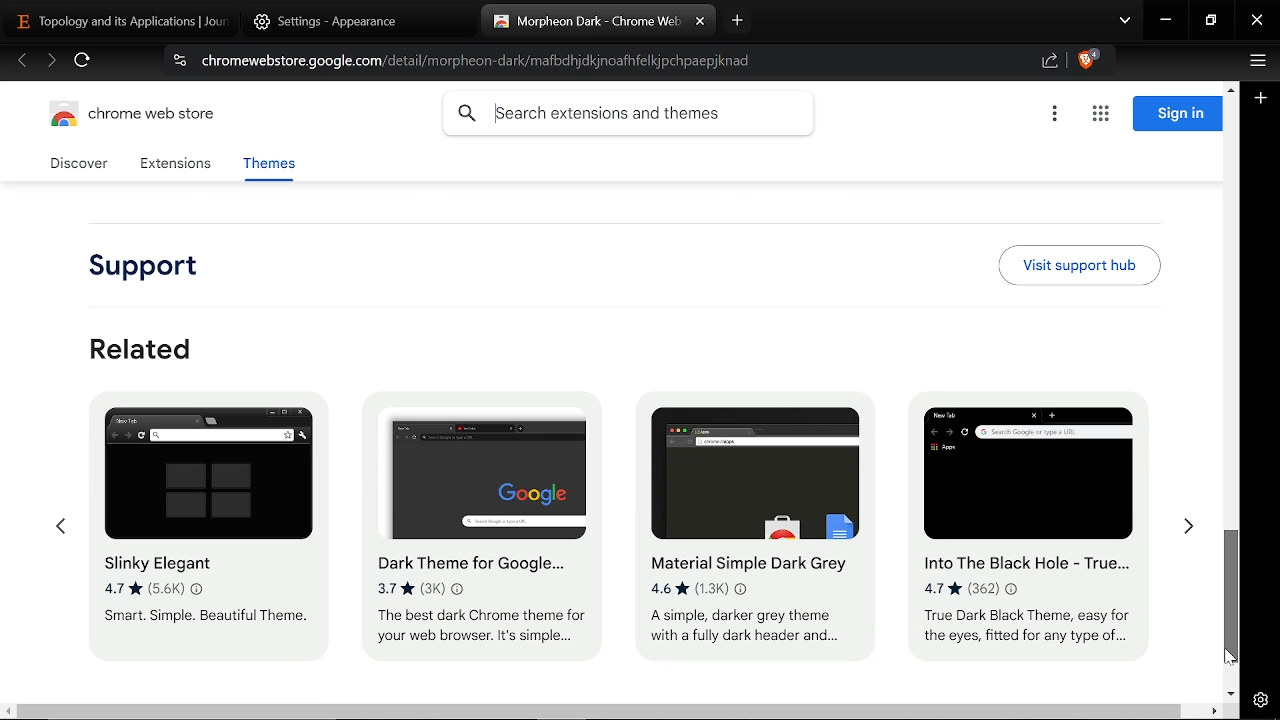 The image size is (1280, 720). I want to click on Search extensions and themes, so click(628, 114).